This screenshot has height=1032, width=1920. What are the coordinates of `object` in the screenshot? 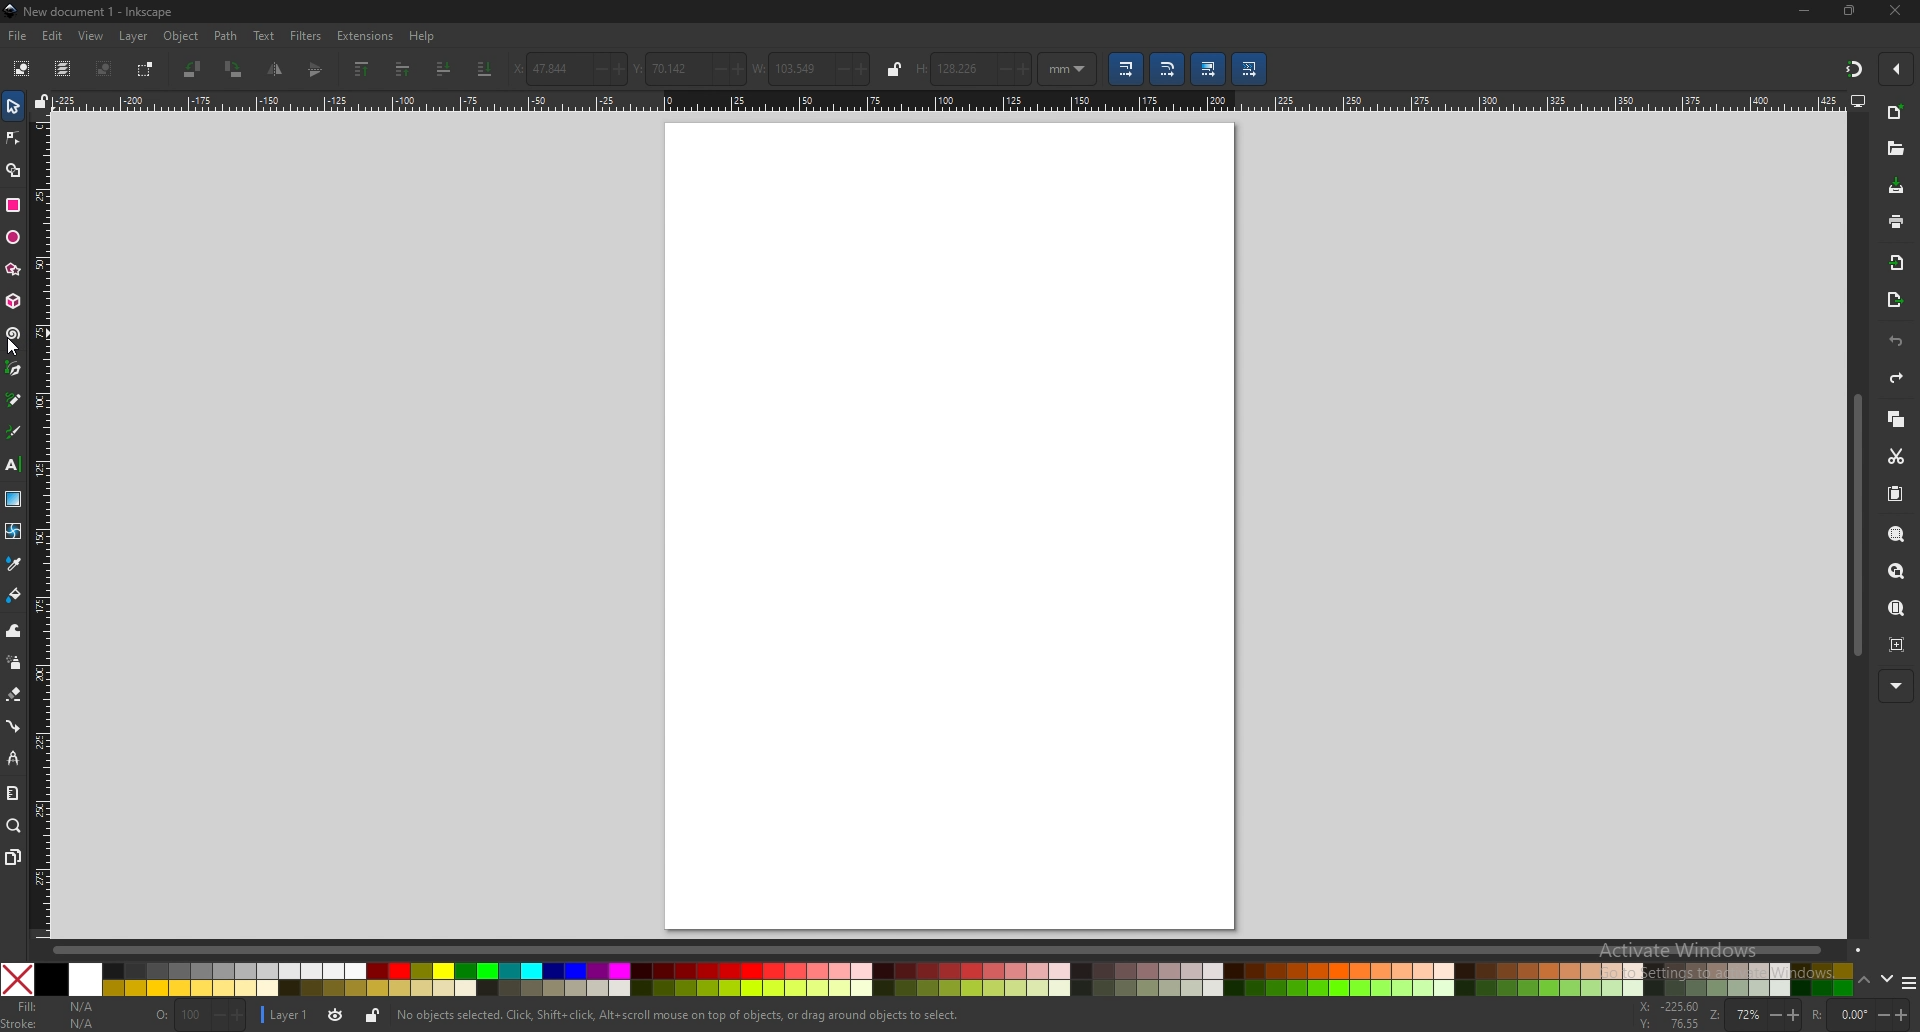 It's located at (182, 35).